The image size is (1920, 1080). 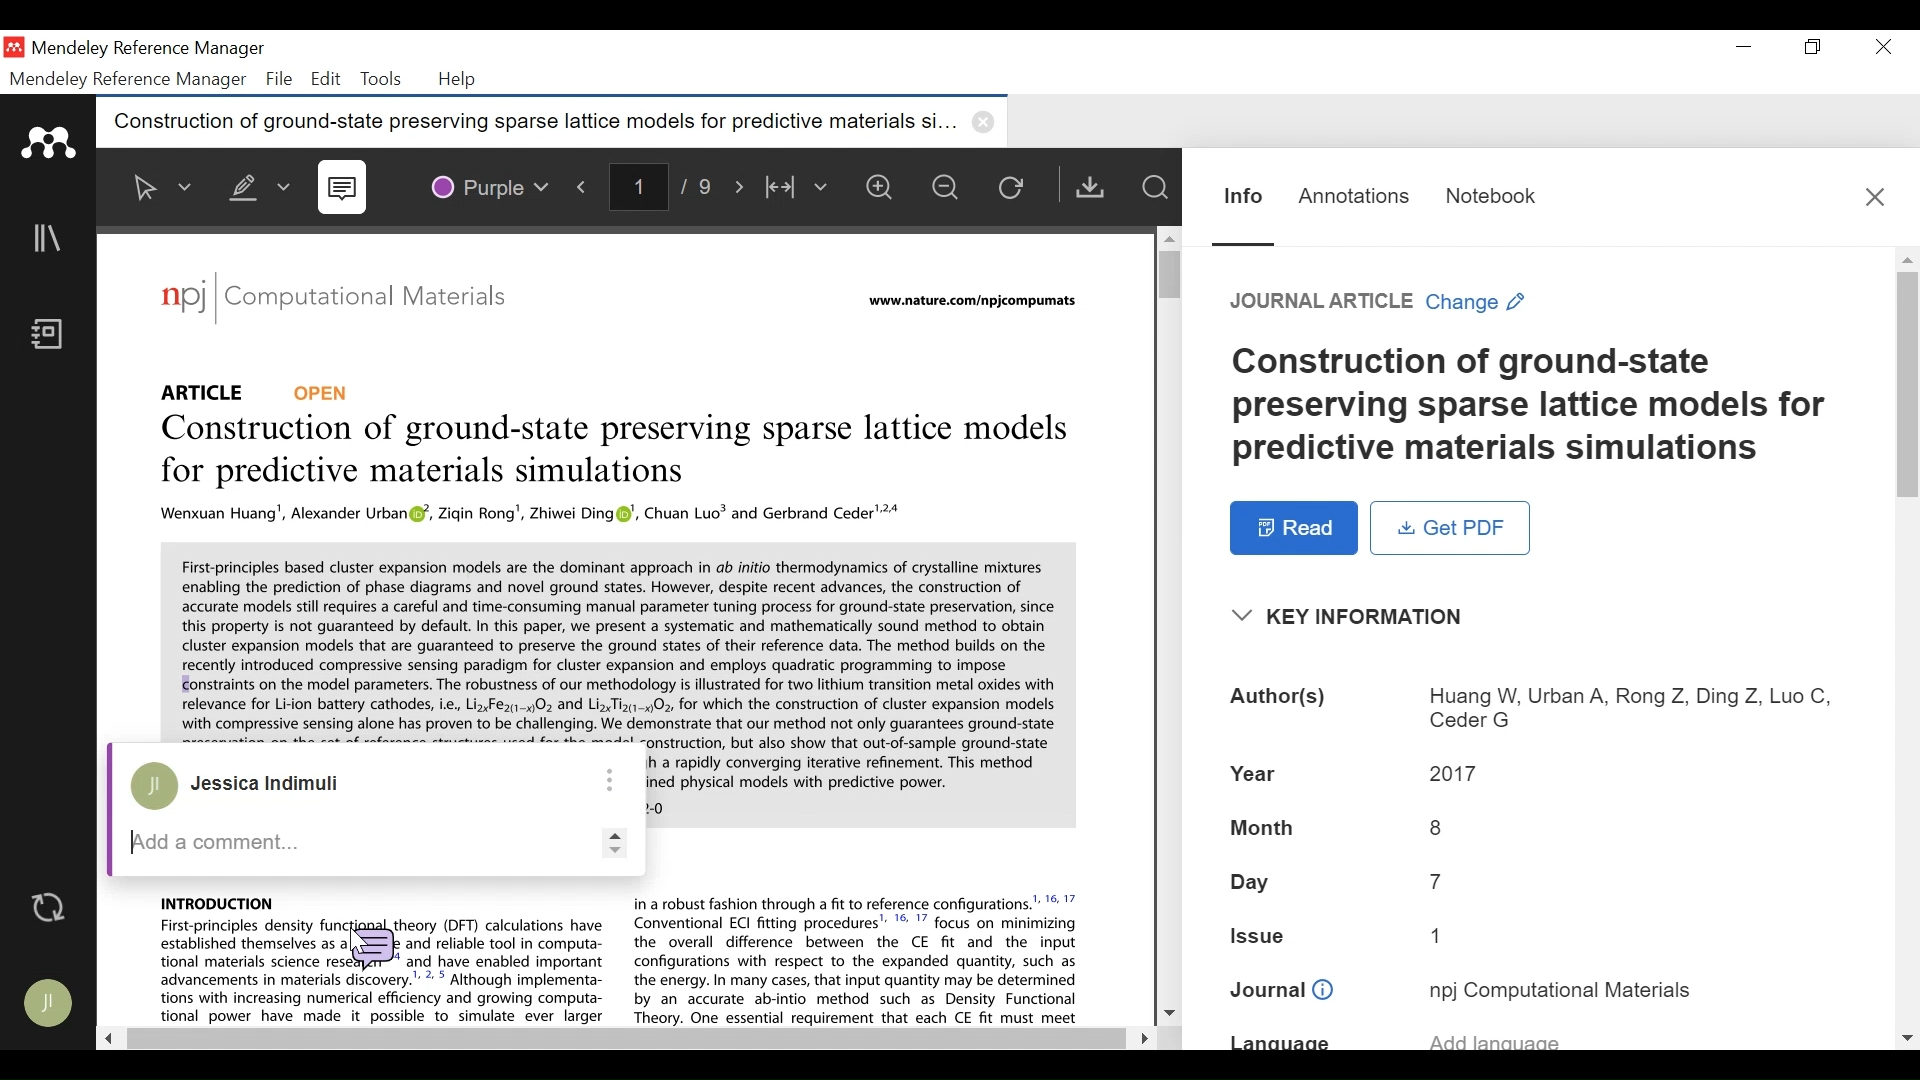 What do you see at coordinates (49, 909) in the screenshot?
I see `Sync` at bounding box center [49, 909].